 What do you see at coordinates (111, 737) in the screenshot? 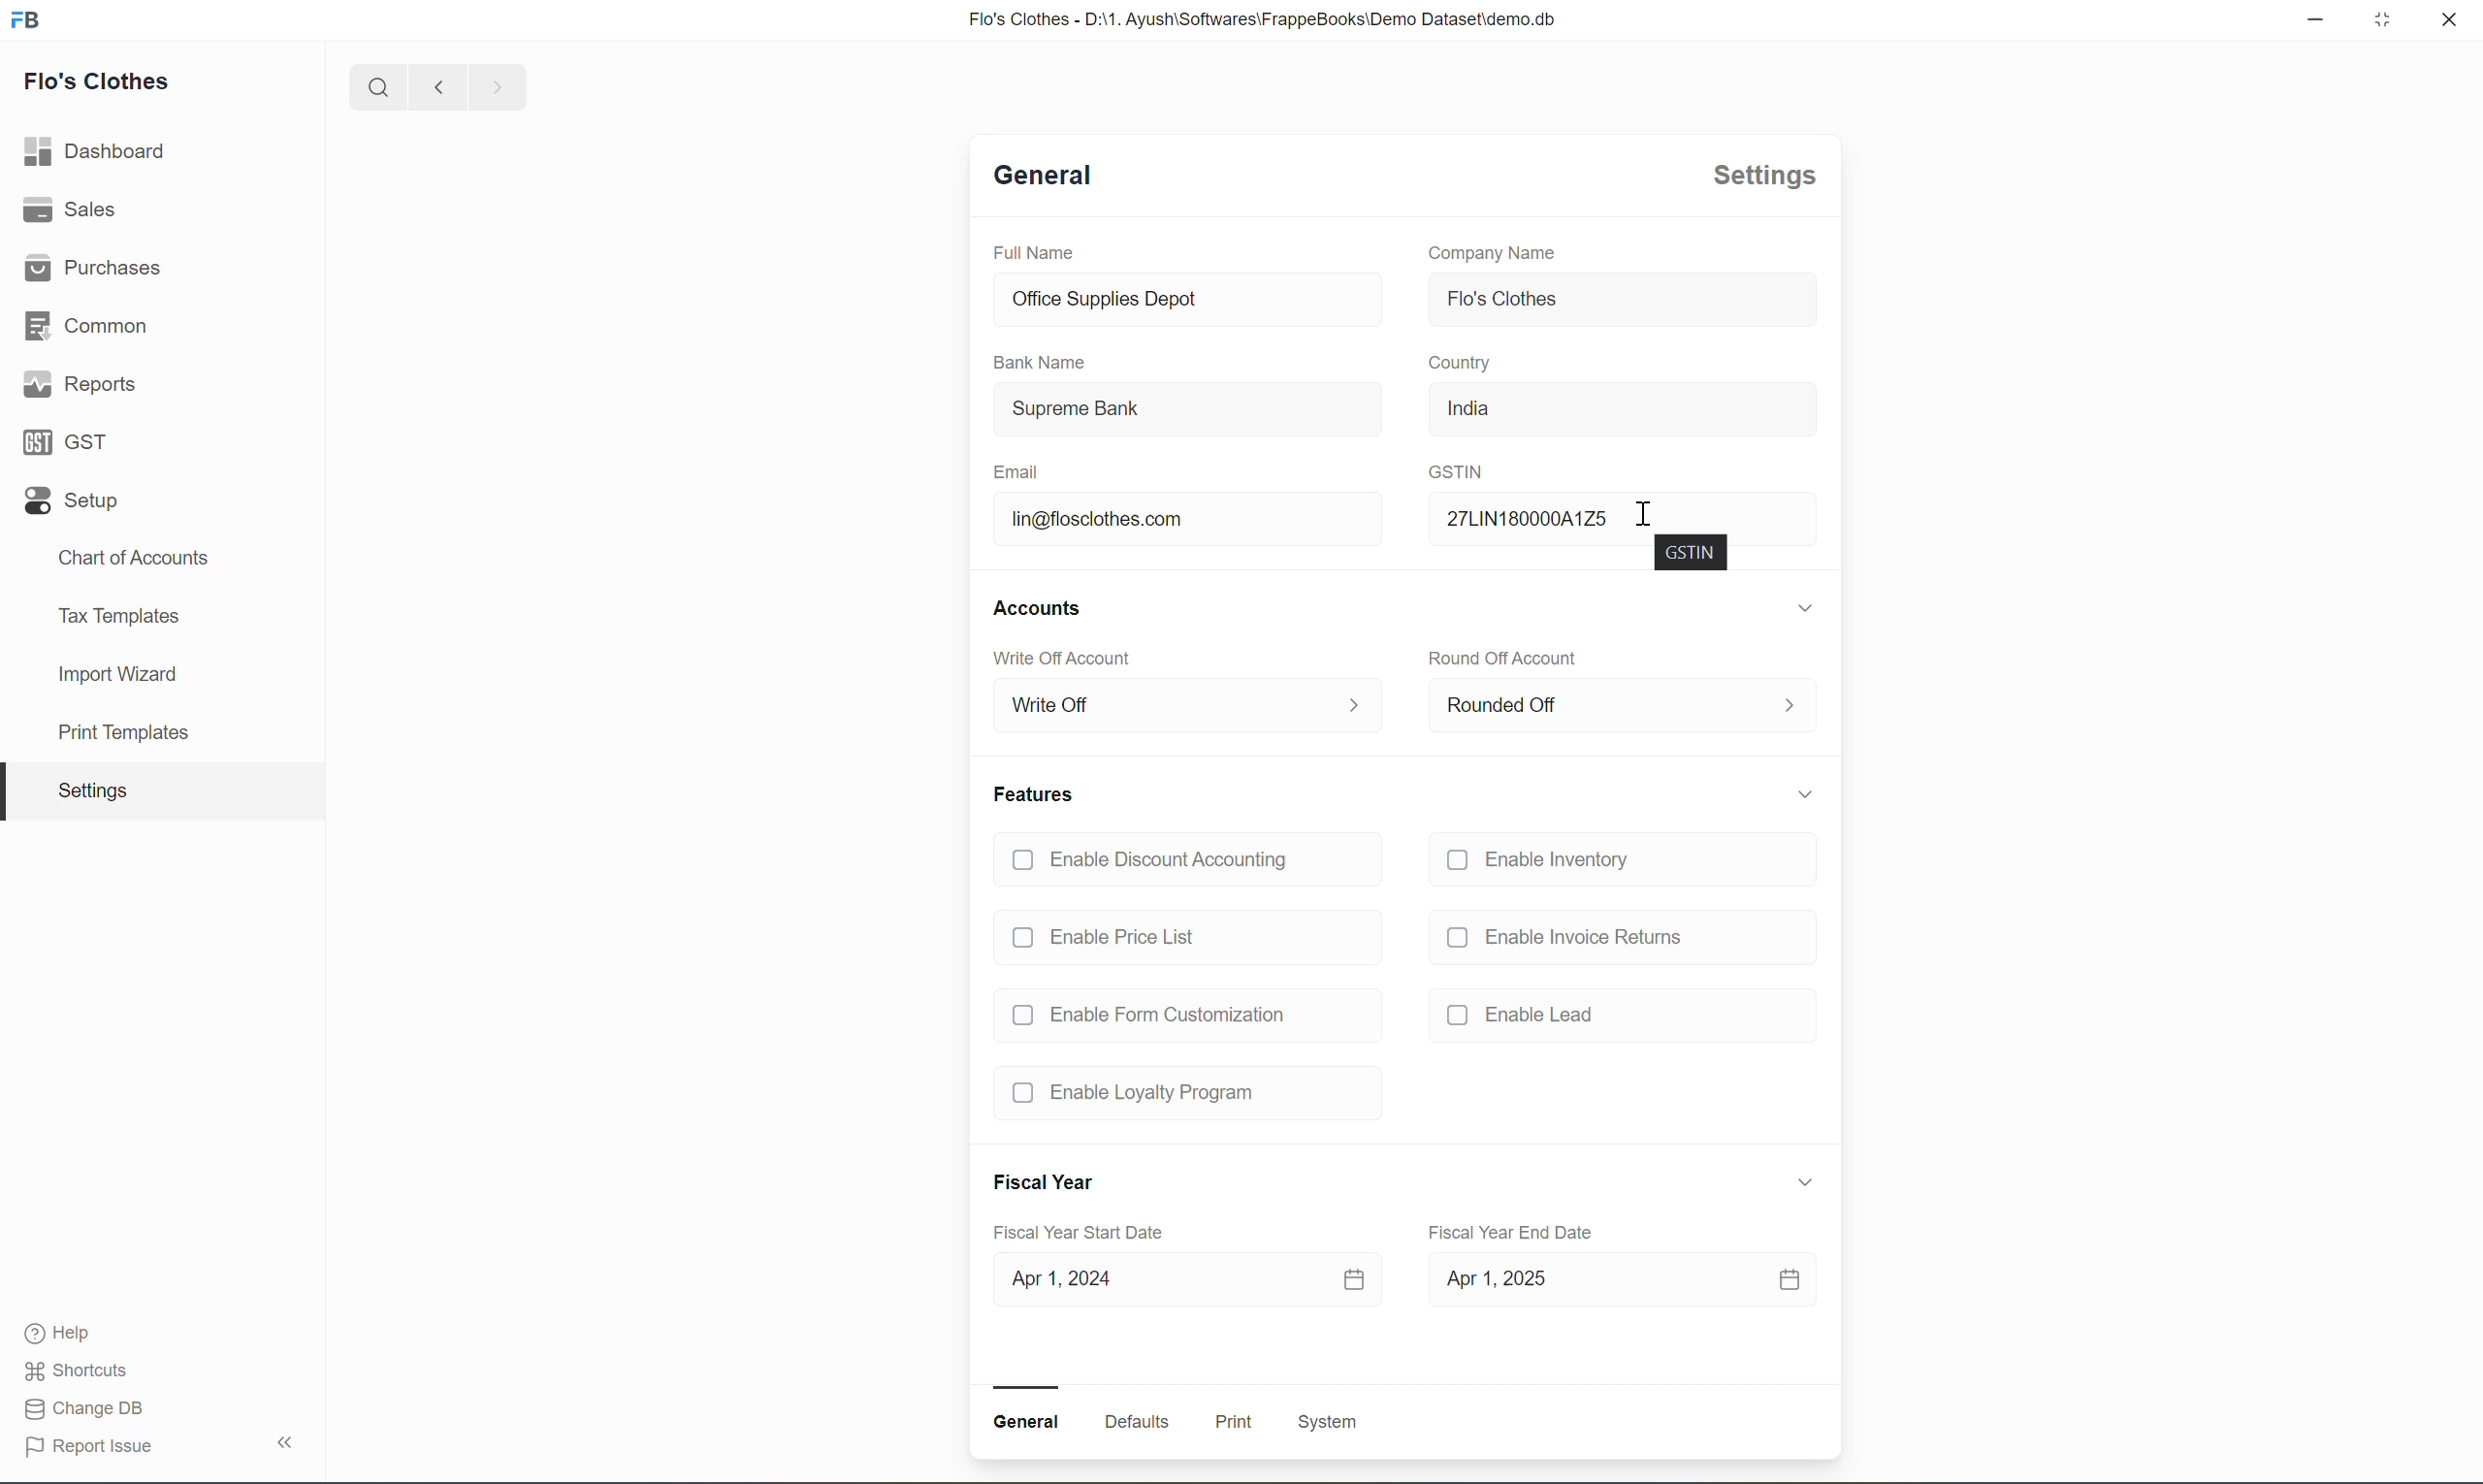
I see `print template` at bounding box center [111, 737].